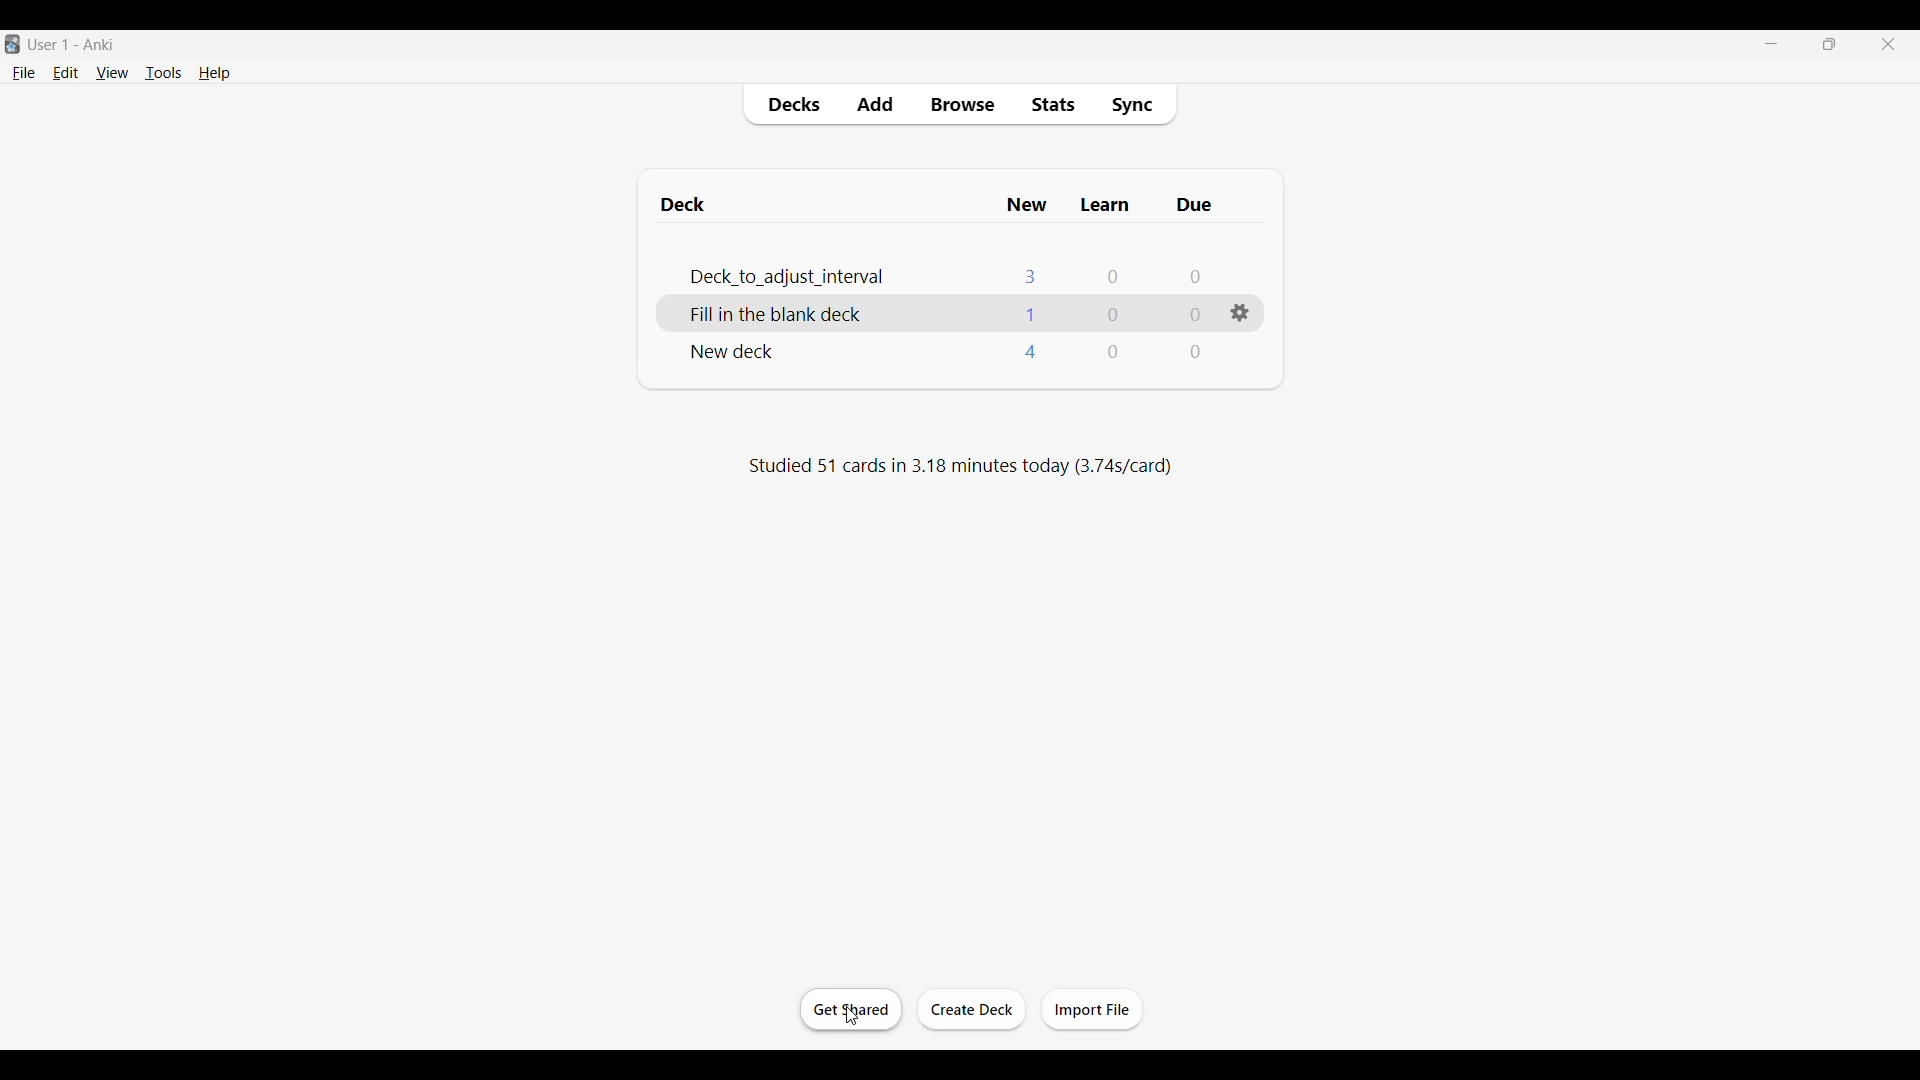  I want to click on Fill in the blank deck, so click(759, 316).